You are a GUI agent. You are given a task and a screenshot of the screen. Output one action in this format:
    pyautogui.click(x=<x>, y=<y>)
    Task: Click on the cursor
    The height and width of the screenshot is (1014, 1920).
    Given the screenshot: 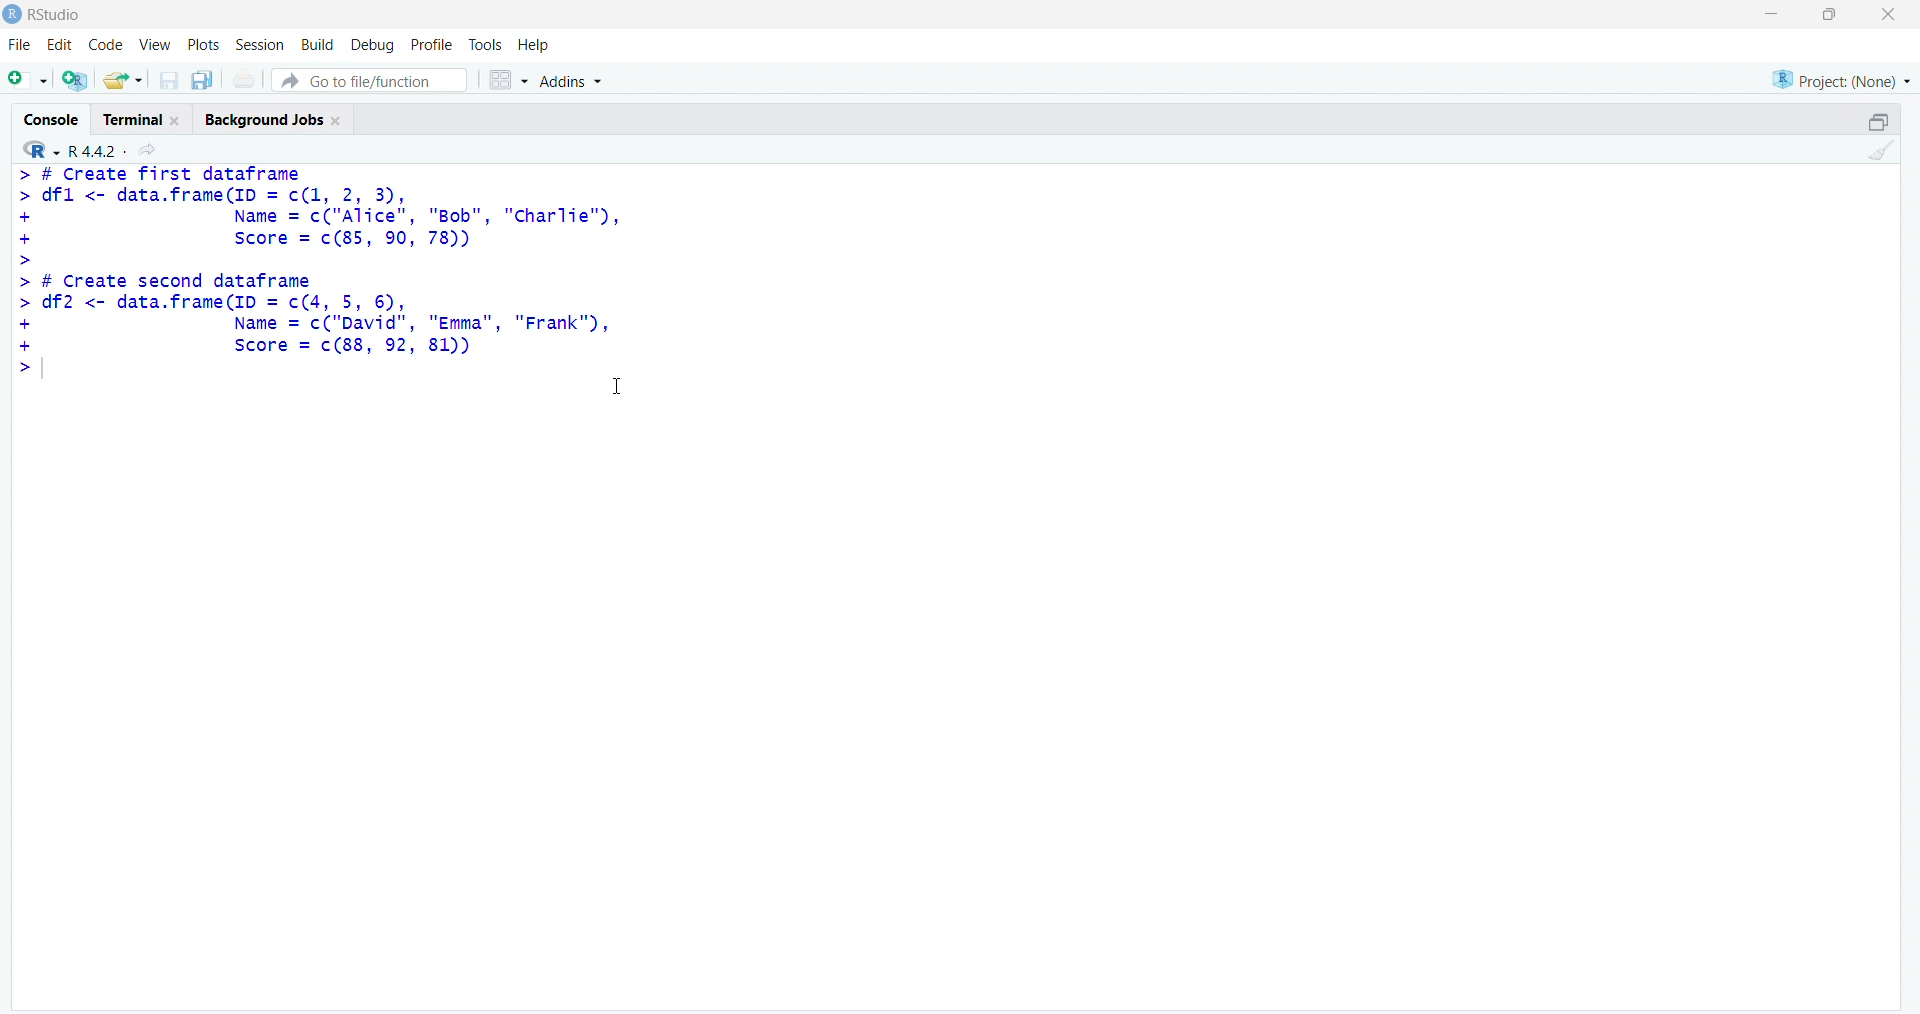 What is the action you would take?
    pyautogui.click(x=617, y=386)
    